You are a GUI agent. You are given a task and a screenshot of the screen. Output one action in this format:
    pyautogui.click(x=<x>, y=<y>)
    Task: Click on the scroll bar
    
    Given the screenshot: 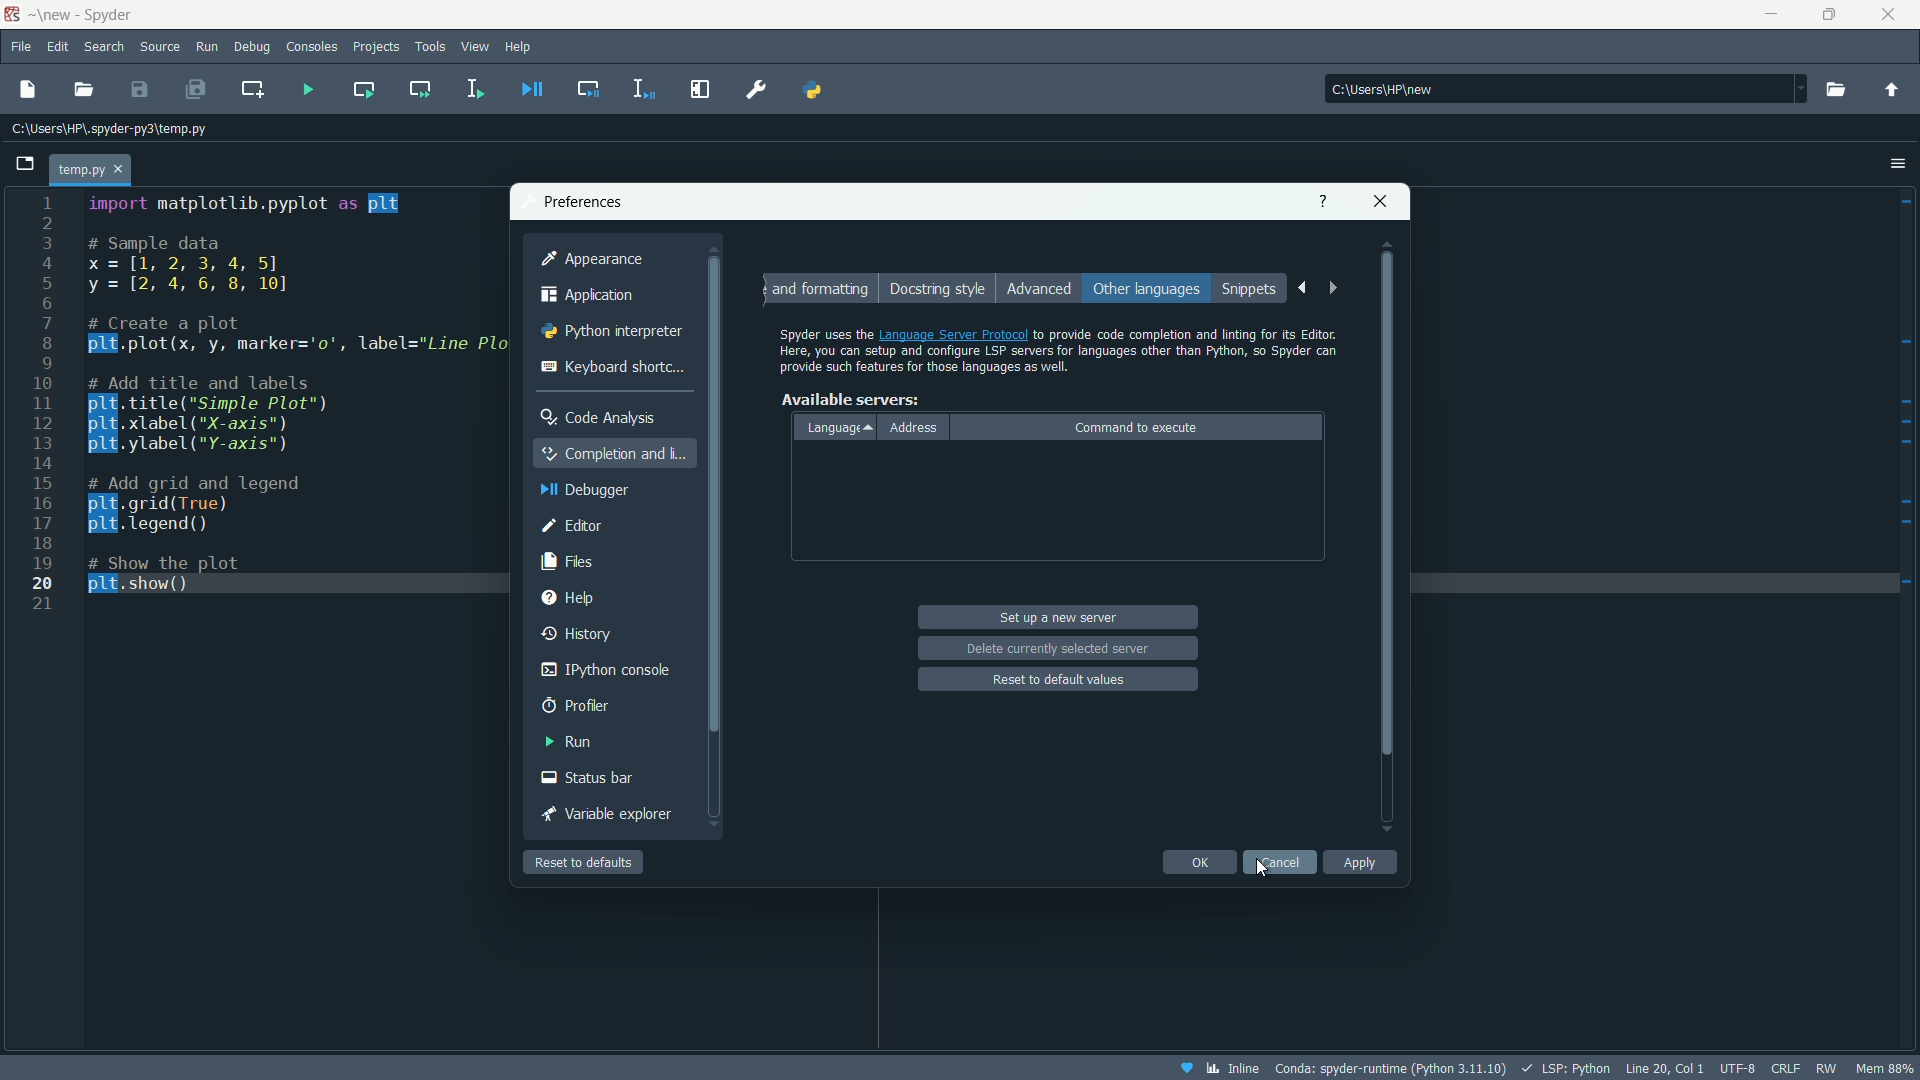 What is the action you would take?
    pyautogui.click(x=713, y=551)
    